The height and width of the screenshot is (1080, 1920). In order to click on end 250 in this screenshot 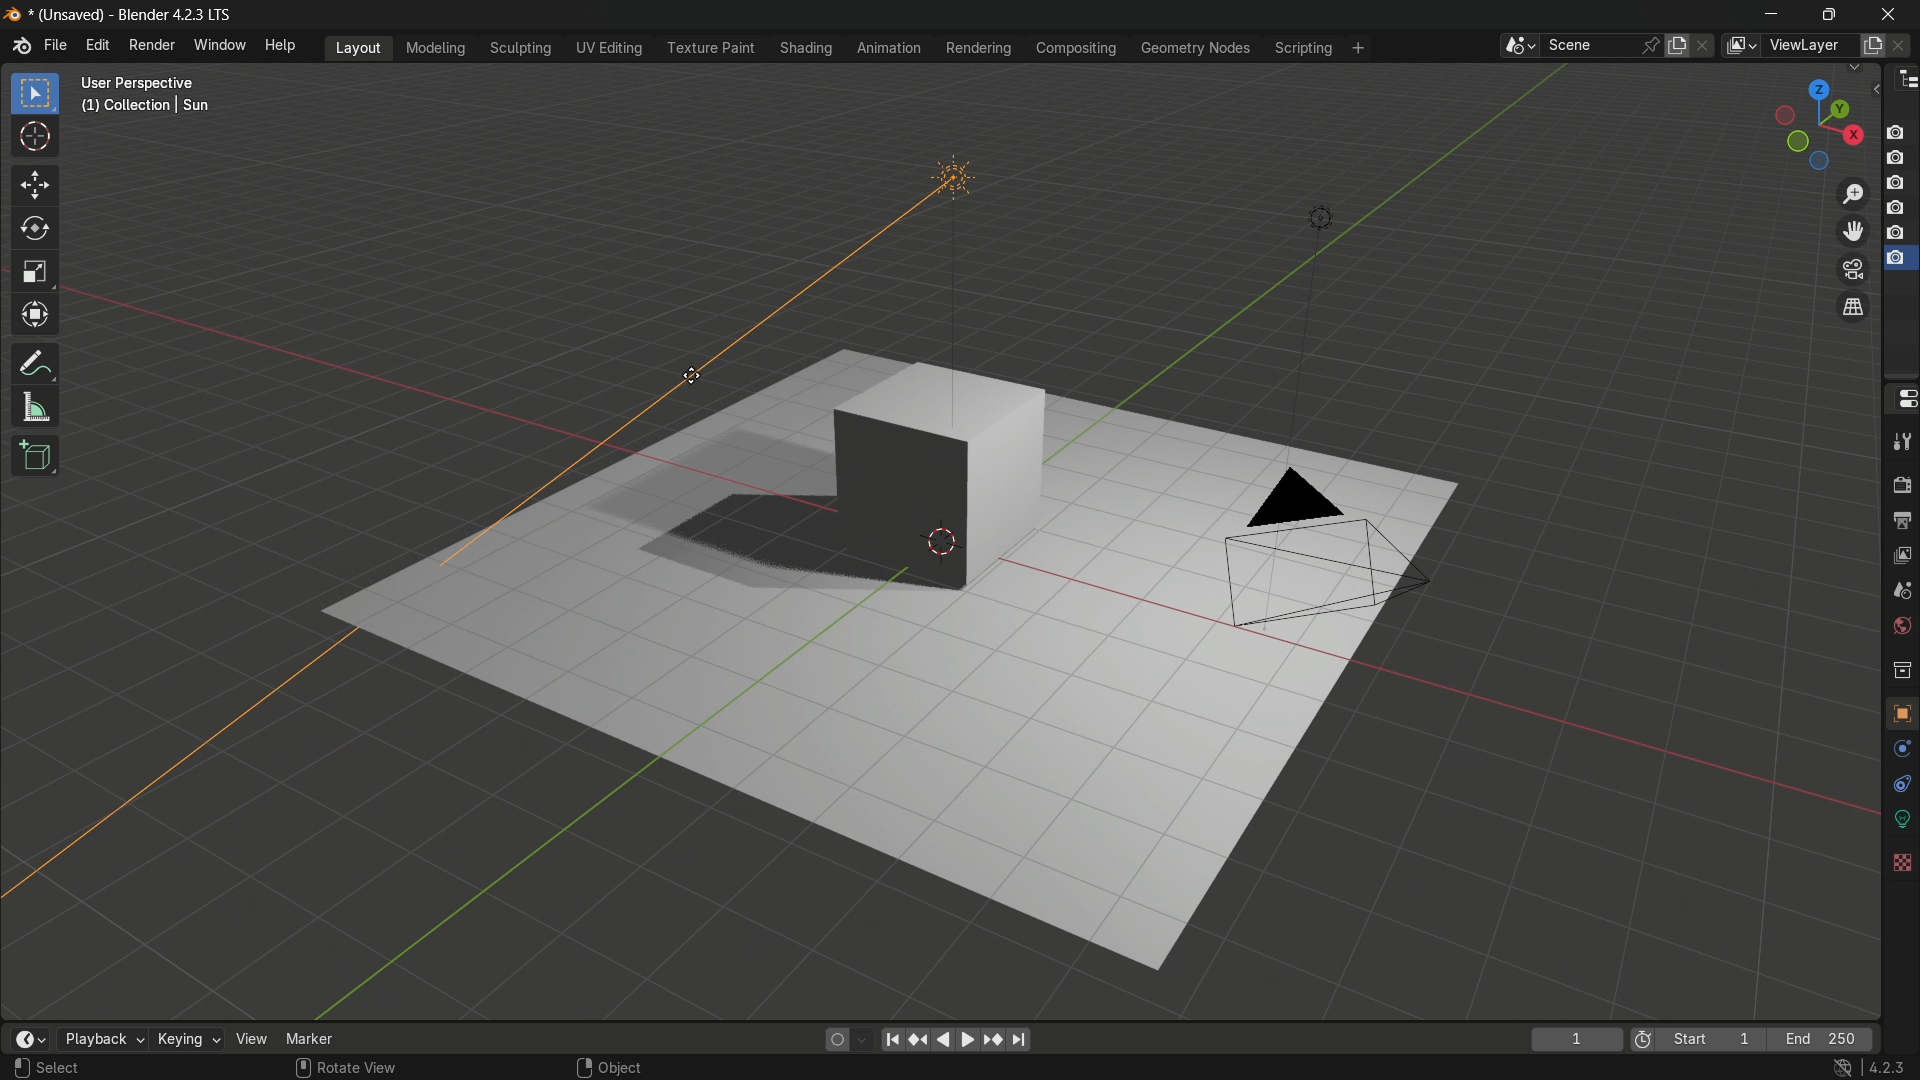, I will do `click(1826, 1038)`.